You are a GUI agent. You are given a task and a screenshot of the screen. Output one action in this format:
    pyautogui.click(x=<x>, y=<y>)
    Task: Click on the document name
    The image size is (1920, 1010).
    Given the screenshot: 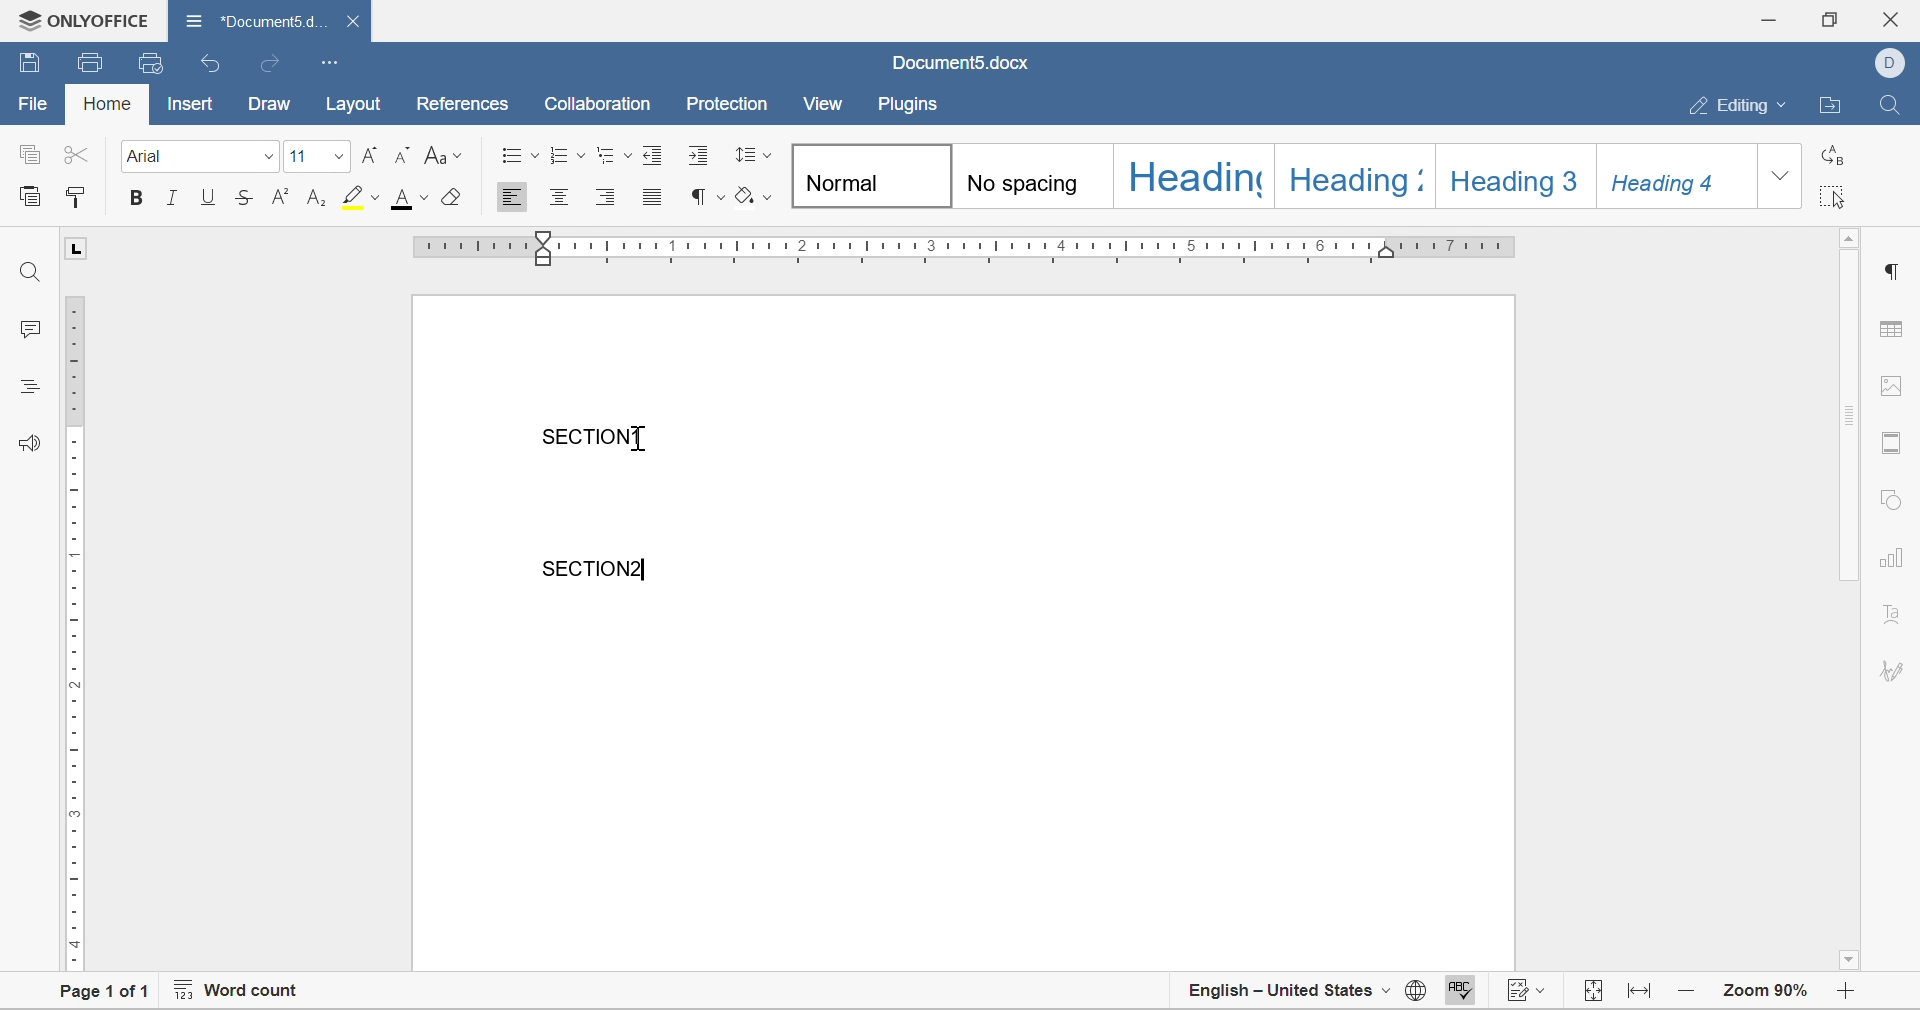 What is the action you would take?
    pyautogui.click(x=254, y=19)
    